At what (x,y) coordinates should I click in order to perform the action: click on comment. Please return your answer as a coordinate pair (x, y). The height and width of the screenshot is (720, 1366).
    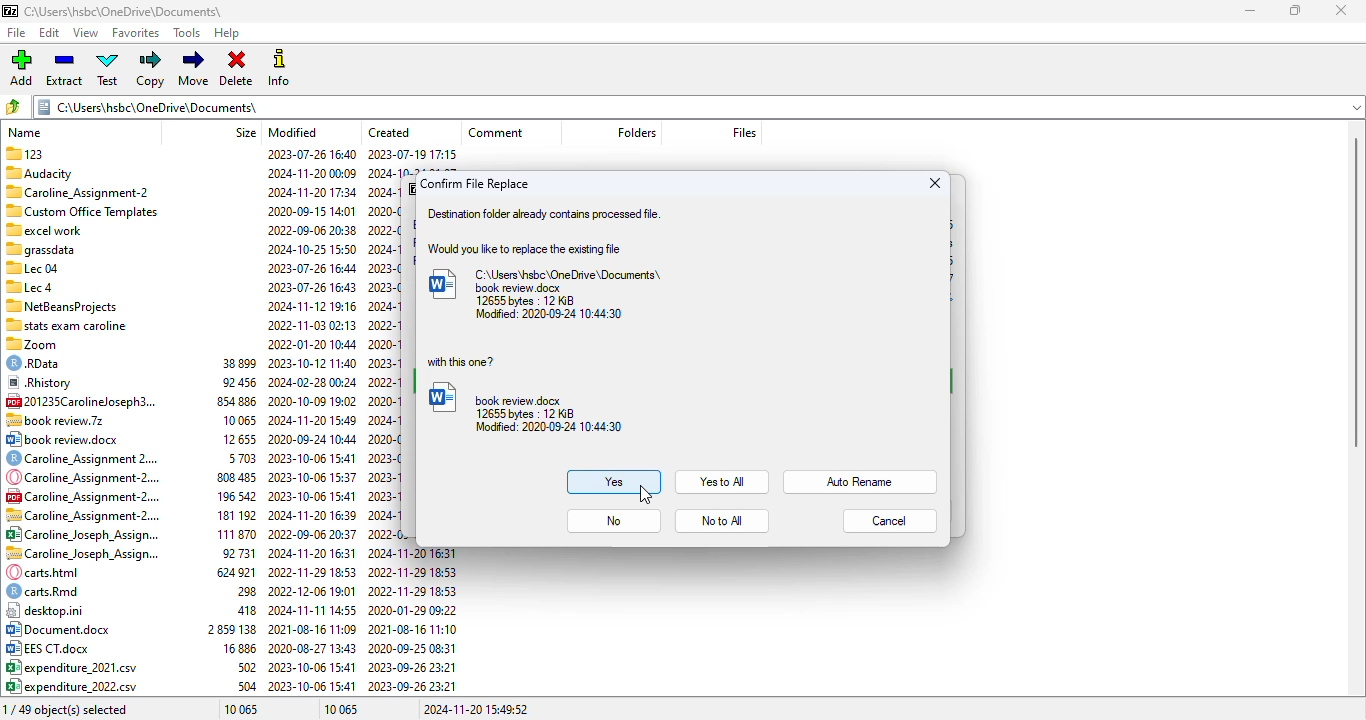
    Looking at the image, I should click on (497, 133).